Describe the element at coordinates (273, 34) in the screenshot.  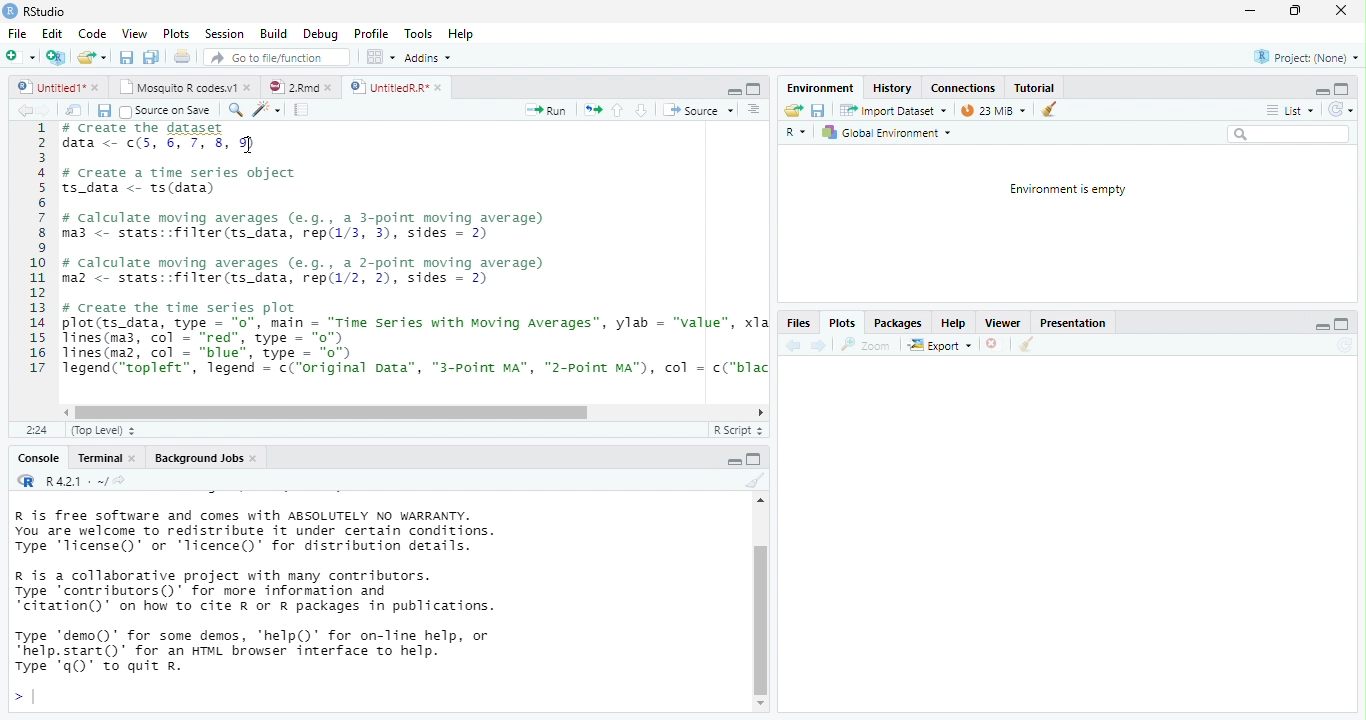
I see `Build` at that location.